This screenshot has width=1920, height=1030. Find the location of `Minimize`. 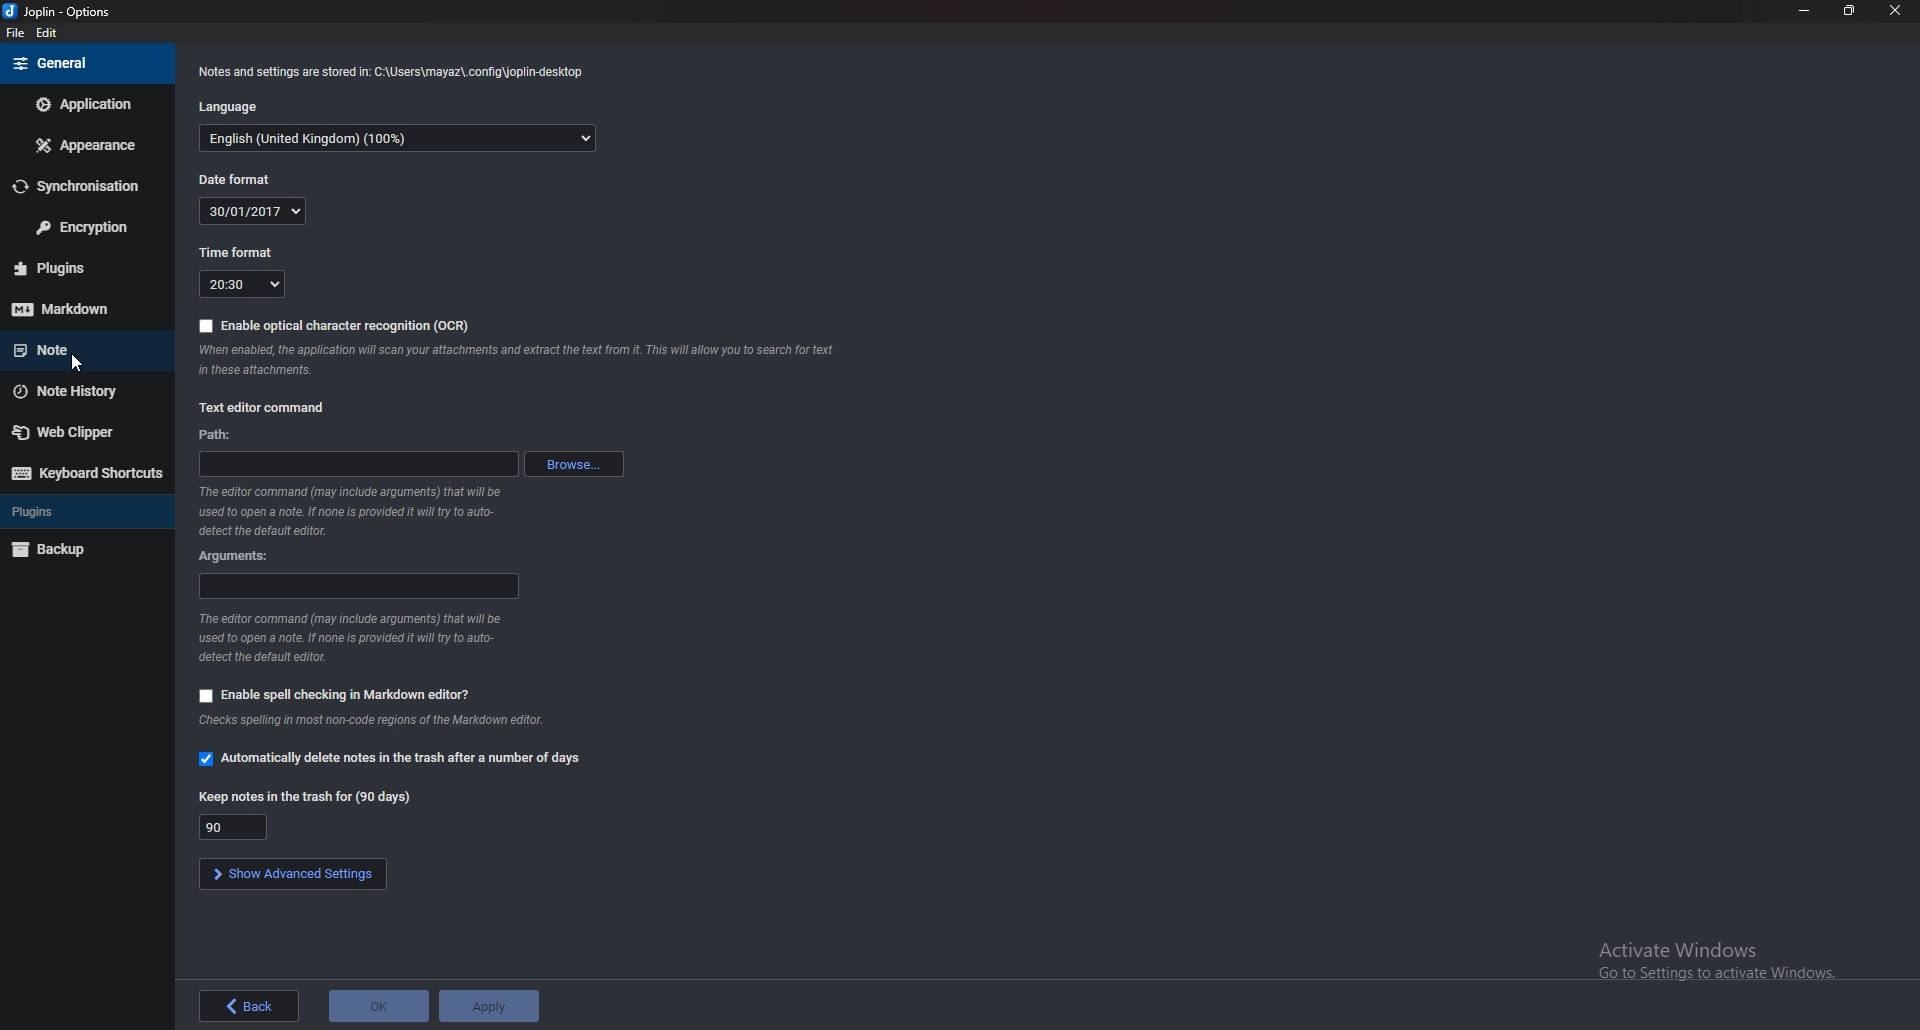

Minimize is located at coordinates (1804, 11).